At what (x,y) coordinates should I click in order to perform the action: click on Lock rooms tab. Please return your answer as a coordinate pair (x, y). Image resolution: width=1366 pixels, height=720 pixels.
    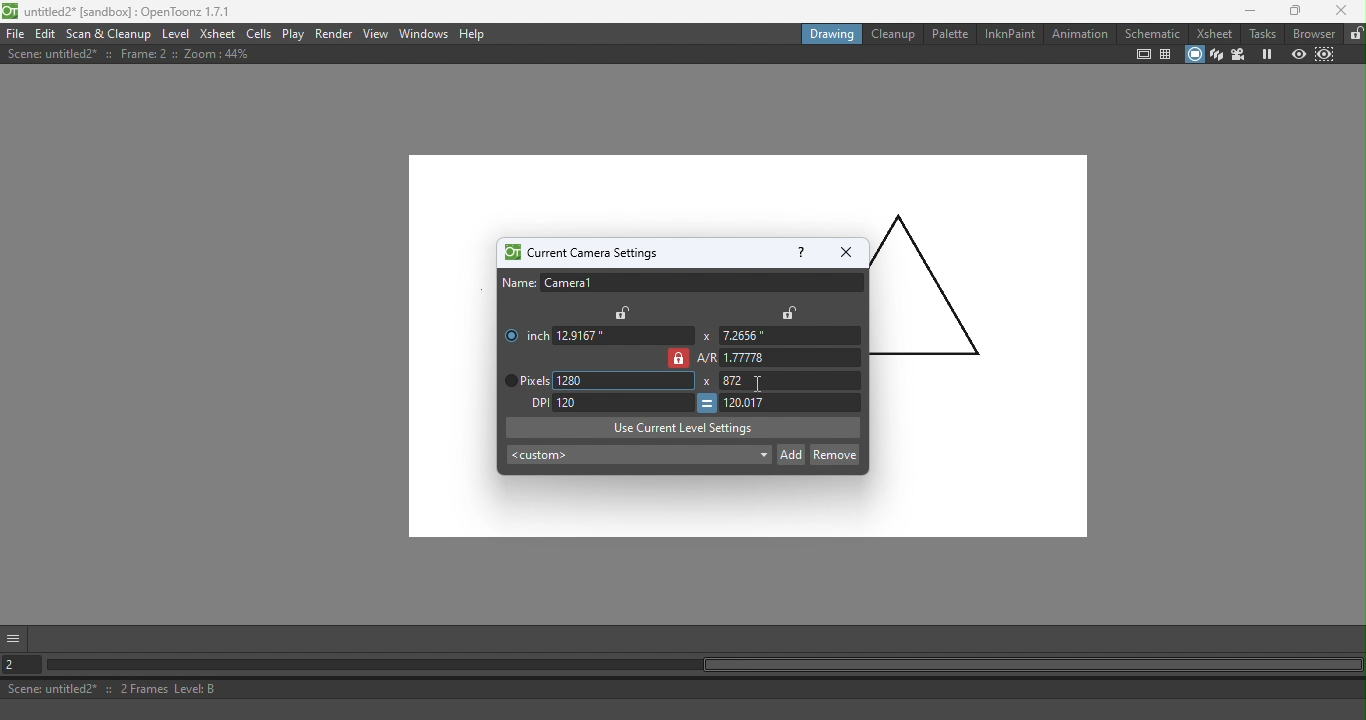
    Looking at the image, I should click on (1354, 34).